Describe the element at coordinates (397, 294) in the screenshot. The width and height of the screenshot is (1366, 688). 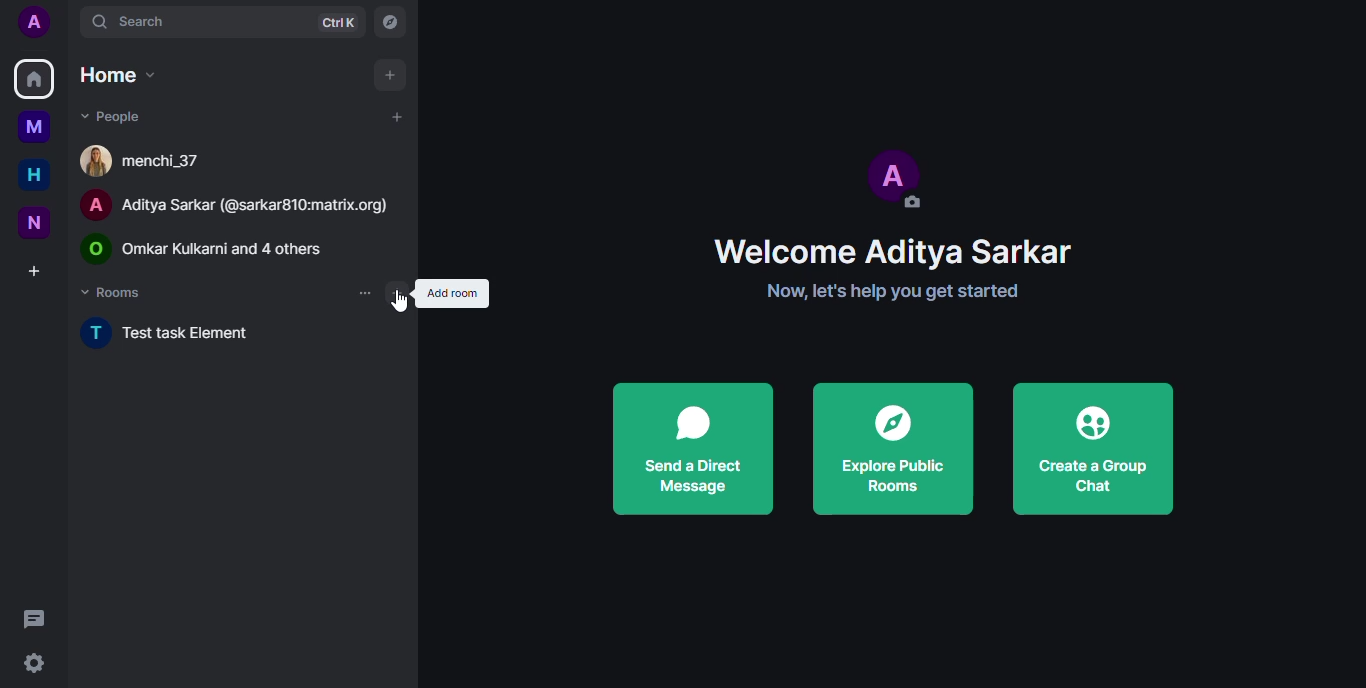
I see `add` at that location.